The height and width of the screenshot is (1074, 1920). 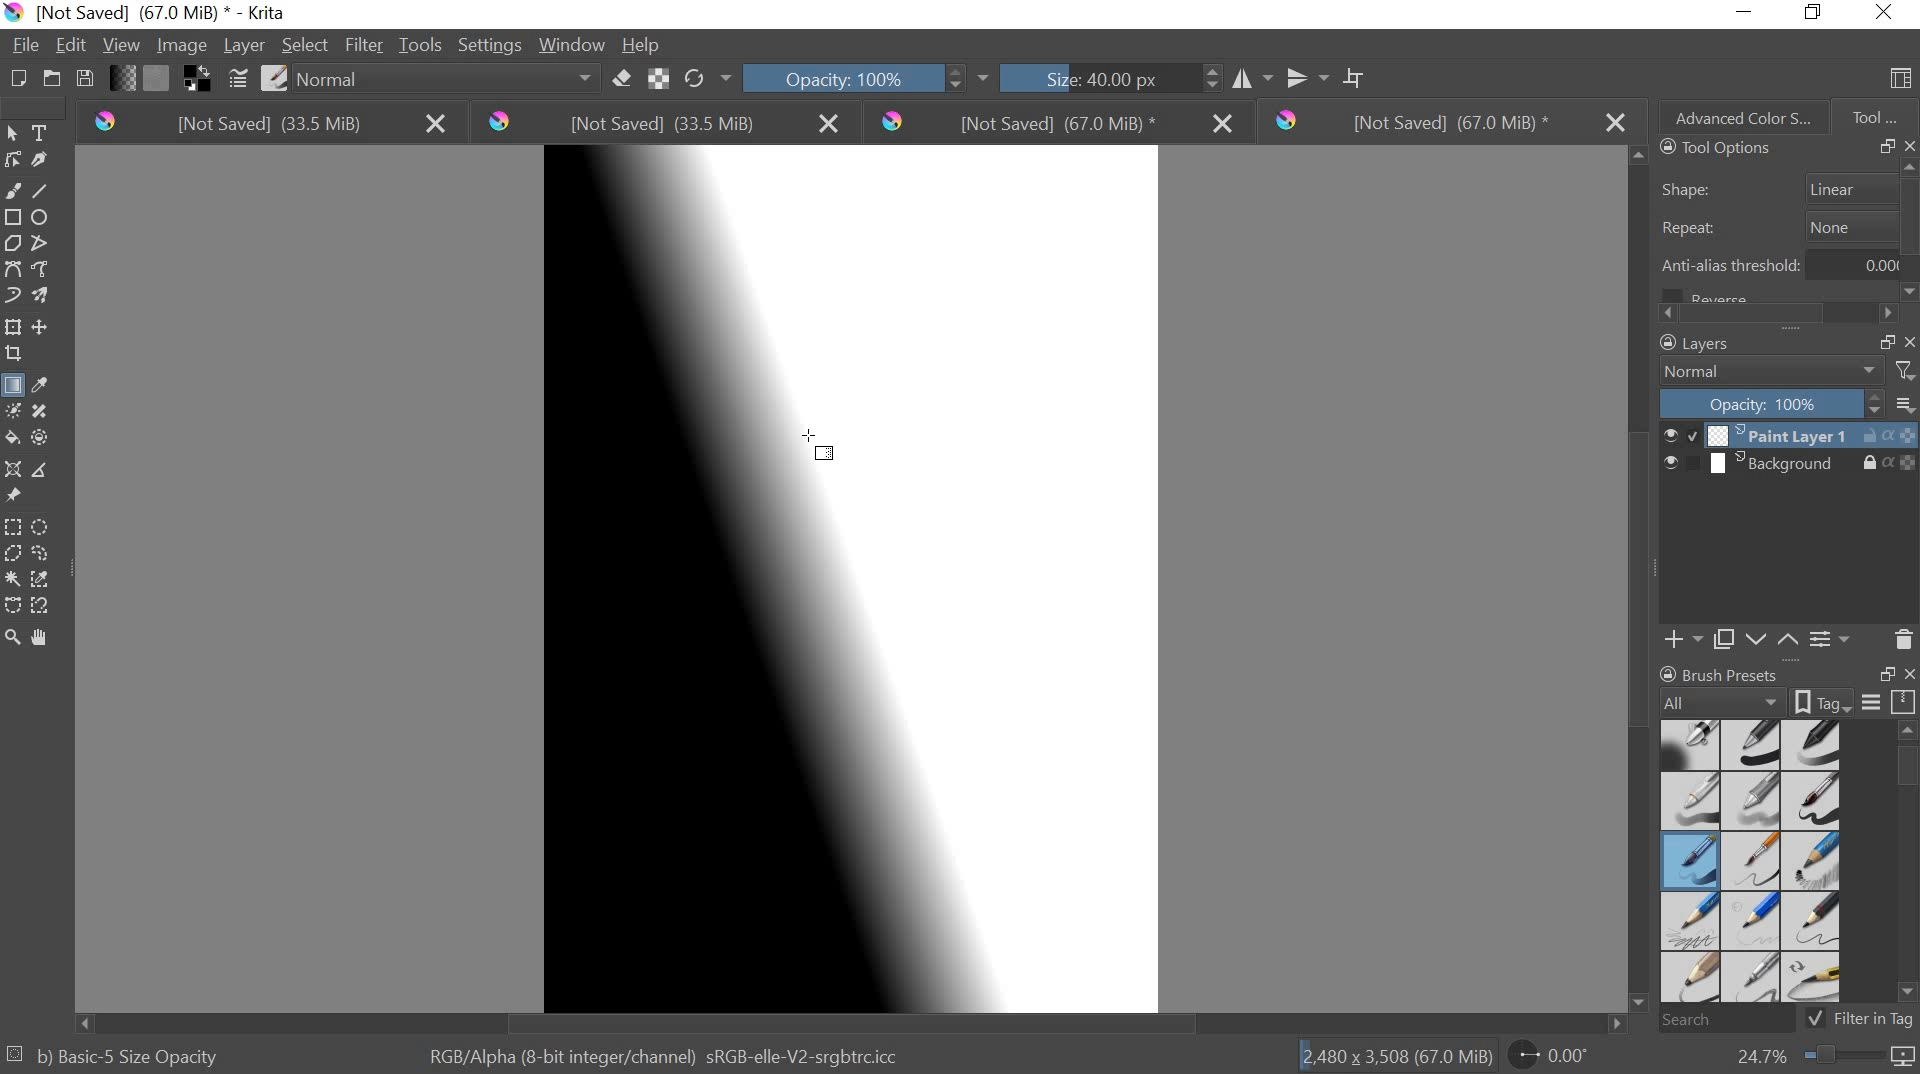 I want to click on LAYERS, so click(x=1691, y=343).